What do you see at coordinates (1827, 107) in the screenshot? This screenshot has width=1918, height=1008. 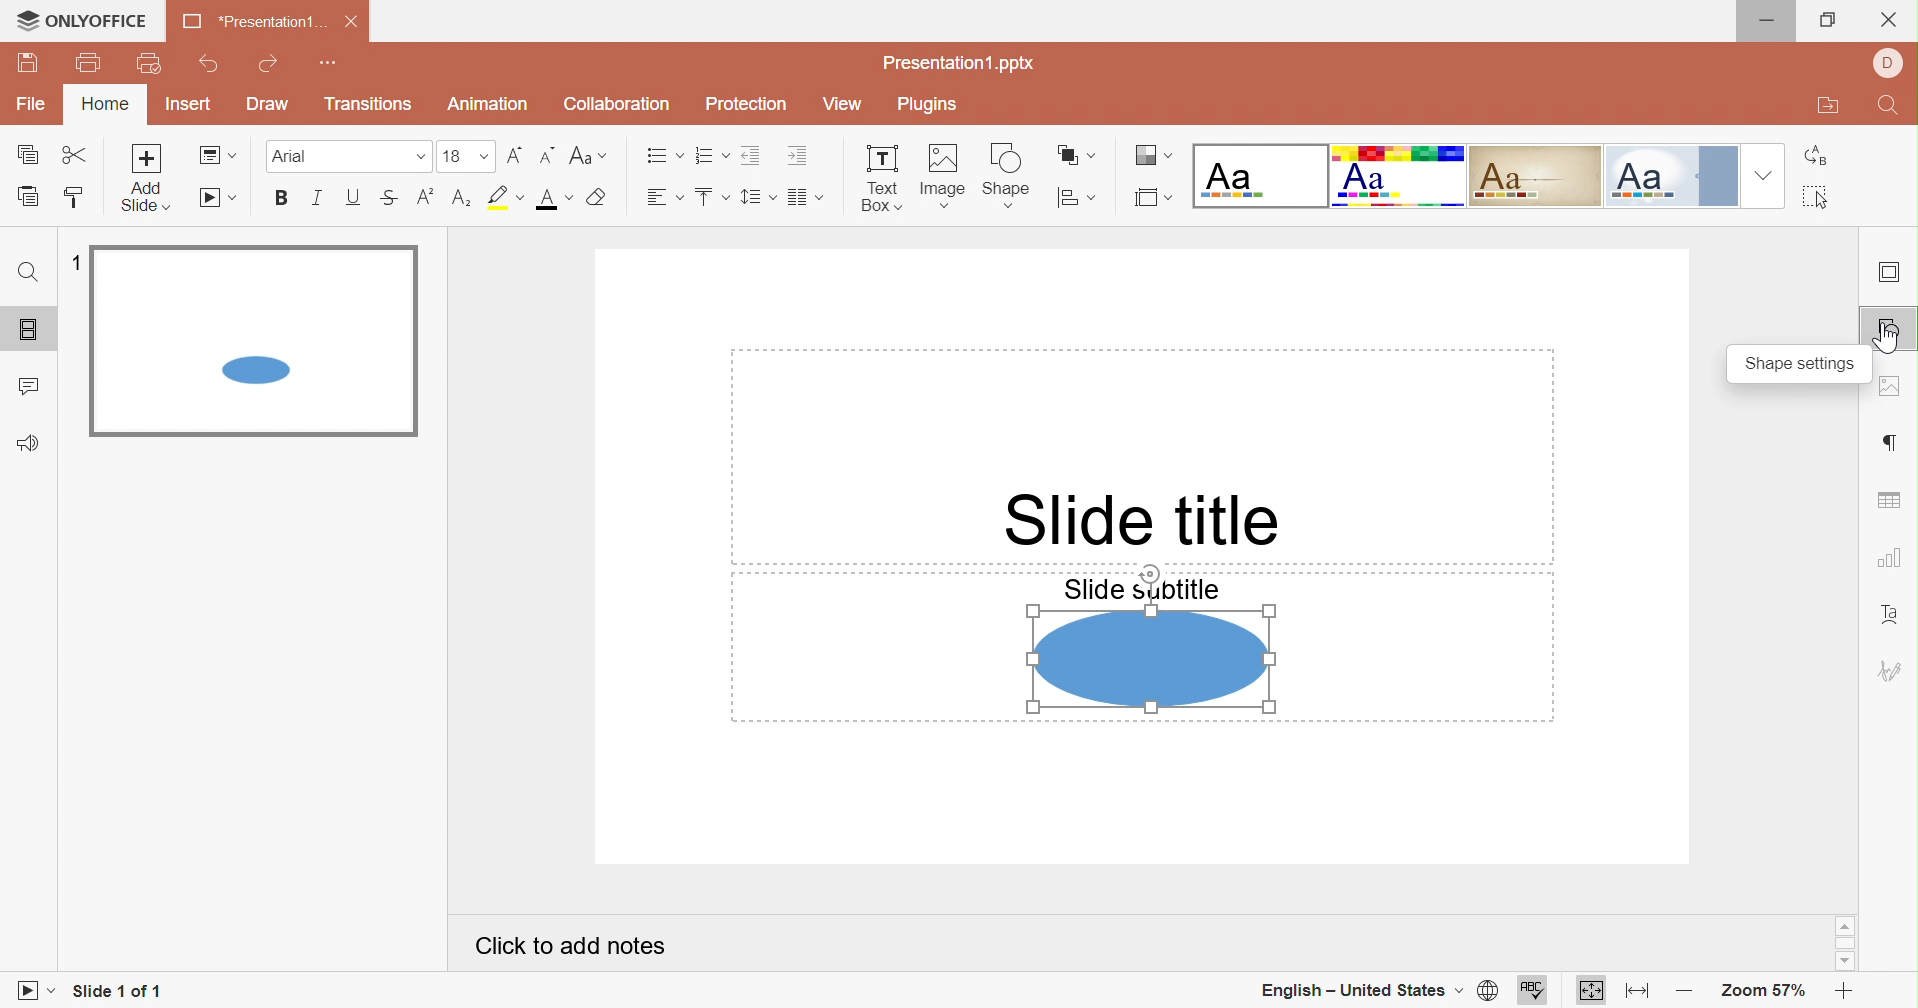 I see `Open file location` at bounding box center [1827, 107].